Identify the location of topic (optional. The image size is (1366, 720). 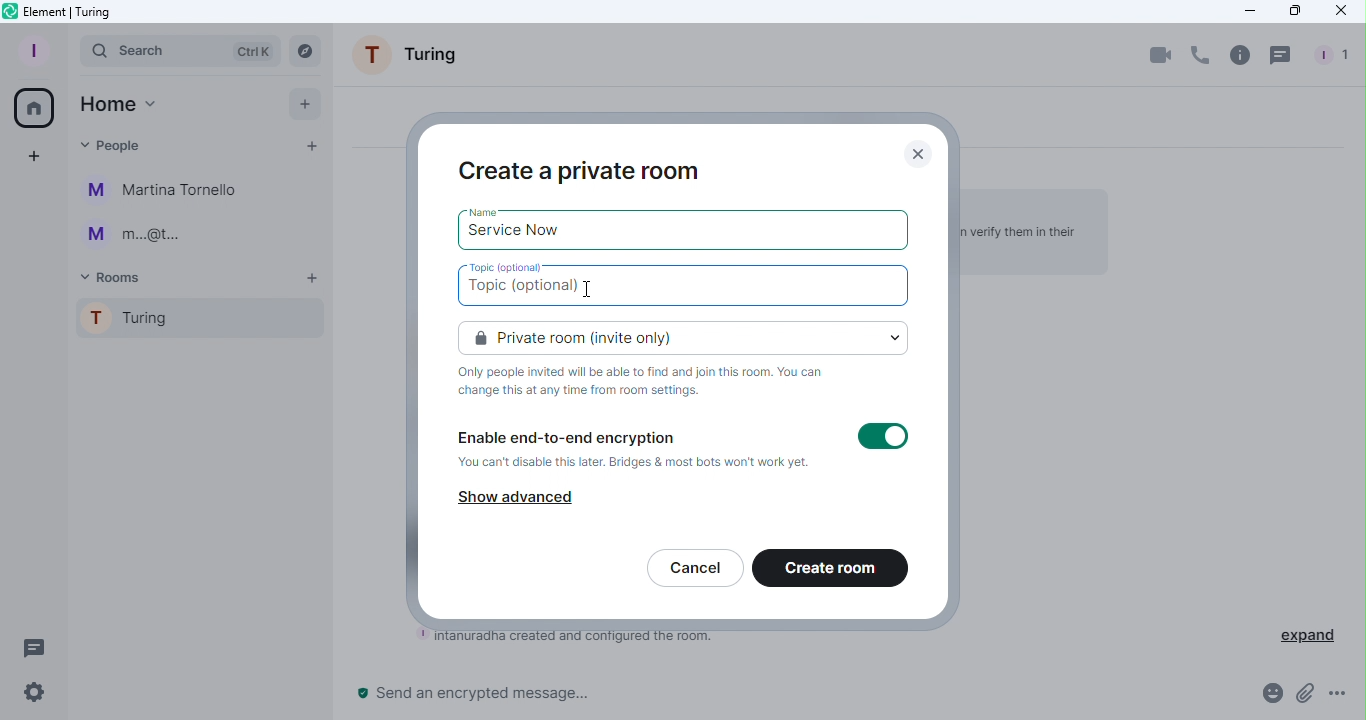
(539, 291).